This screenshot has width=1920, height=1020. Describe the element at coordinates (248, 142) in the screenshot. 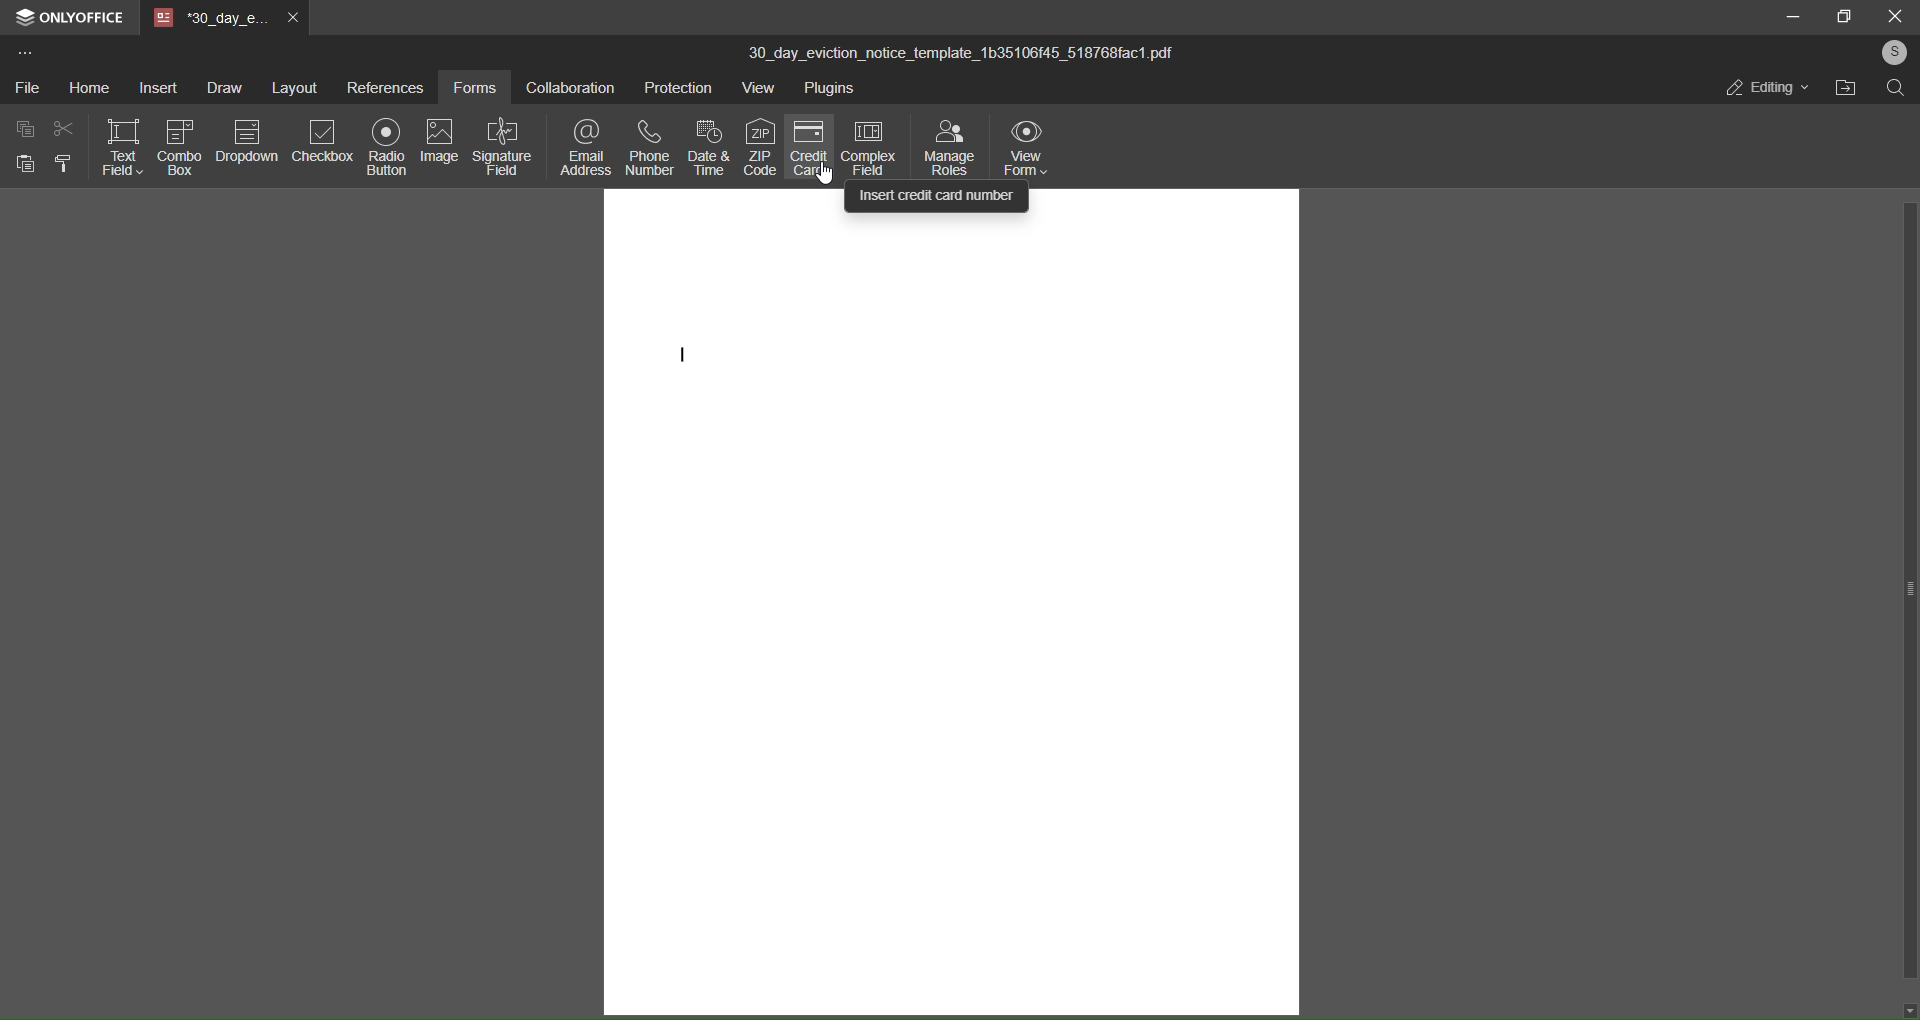

I see `dropdown` at that location.